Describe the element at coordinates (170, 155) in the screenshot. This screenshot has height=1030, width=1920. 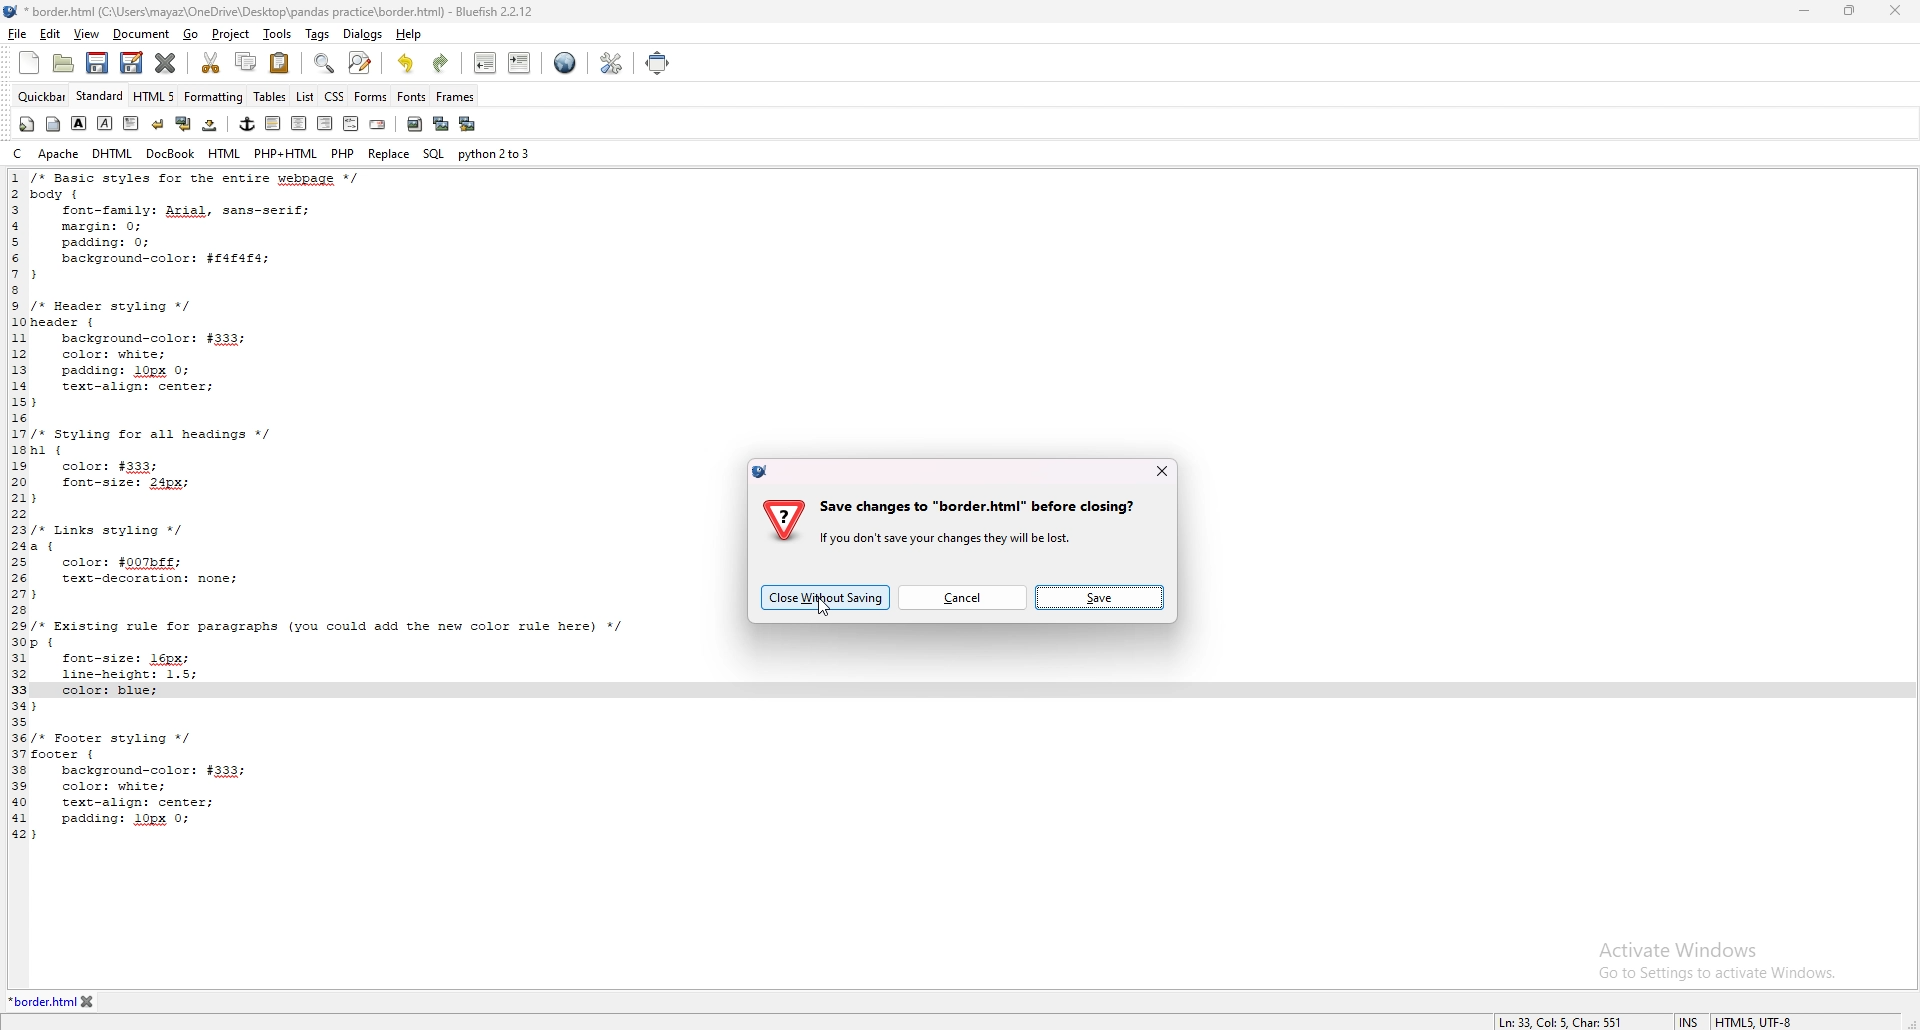
I see `docbook` at that location.